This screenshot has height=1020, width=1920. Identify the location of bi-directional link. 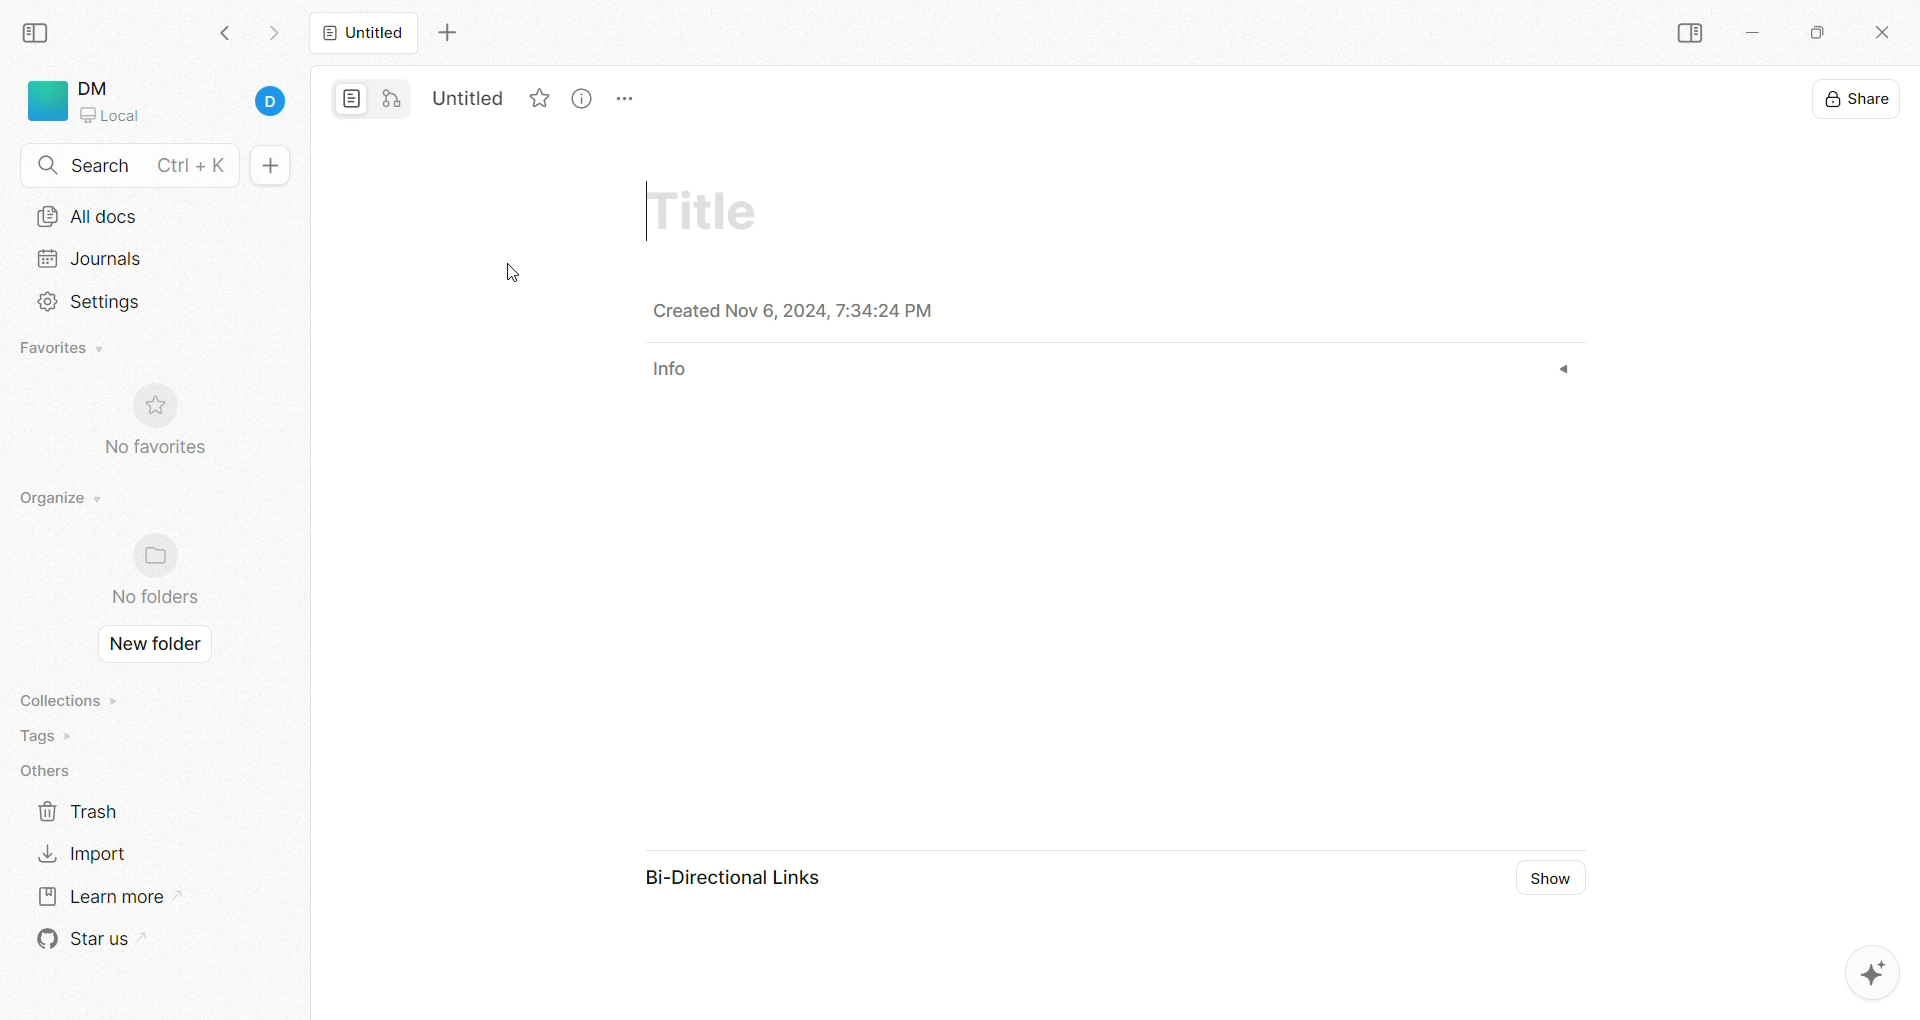
(751, 881).